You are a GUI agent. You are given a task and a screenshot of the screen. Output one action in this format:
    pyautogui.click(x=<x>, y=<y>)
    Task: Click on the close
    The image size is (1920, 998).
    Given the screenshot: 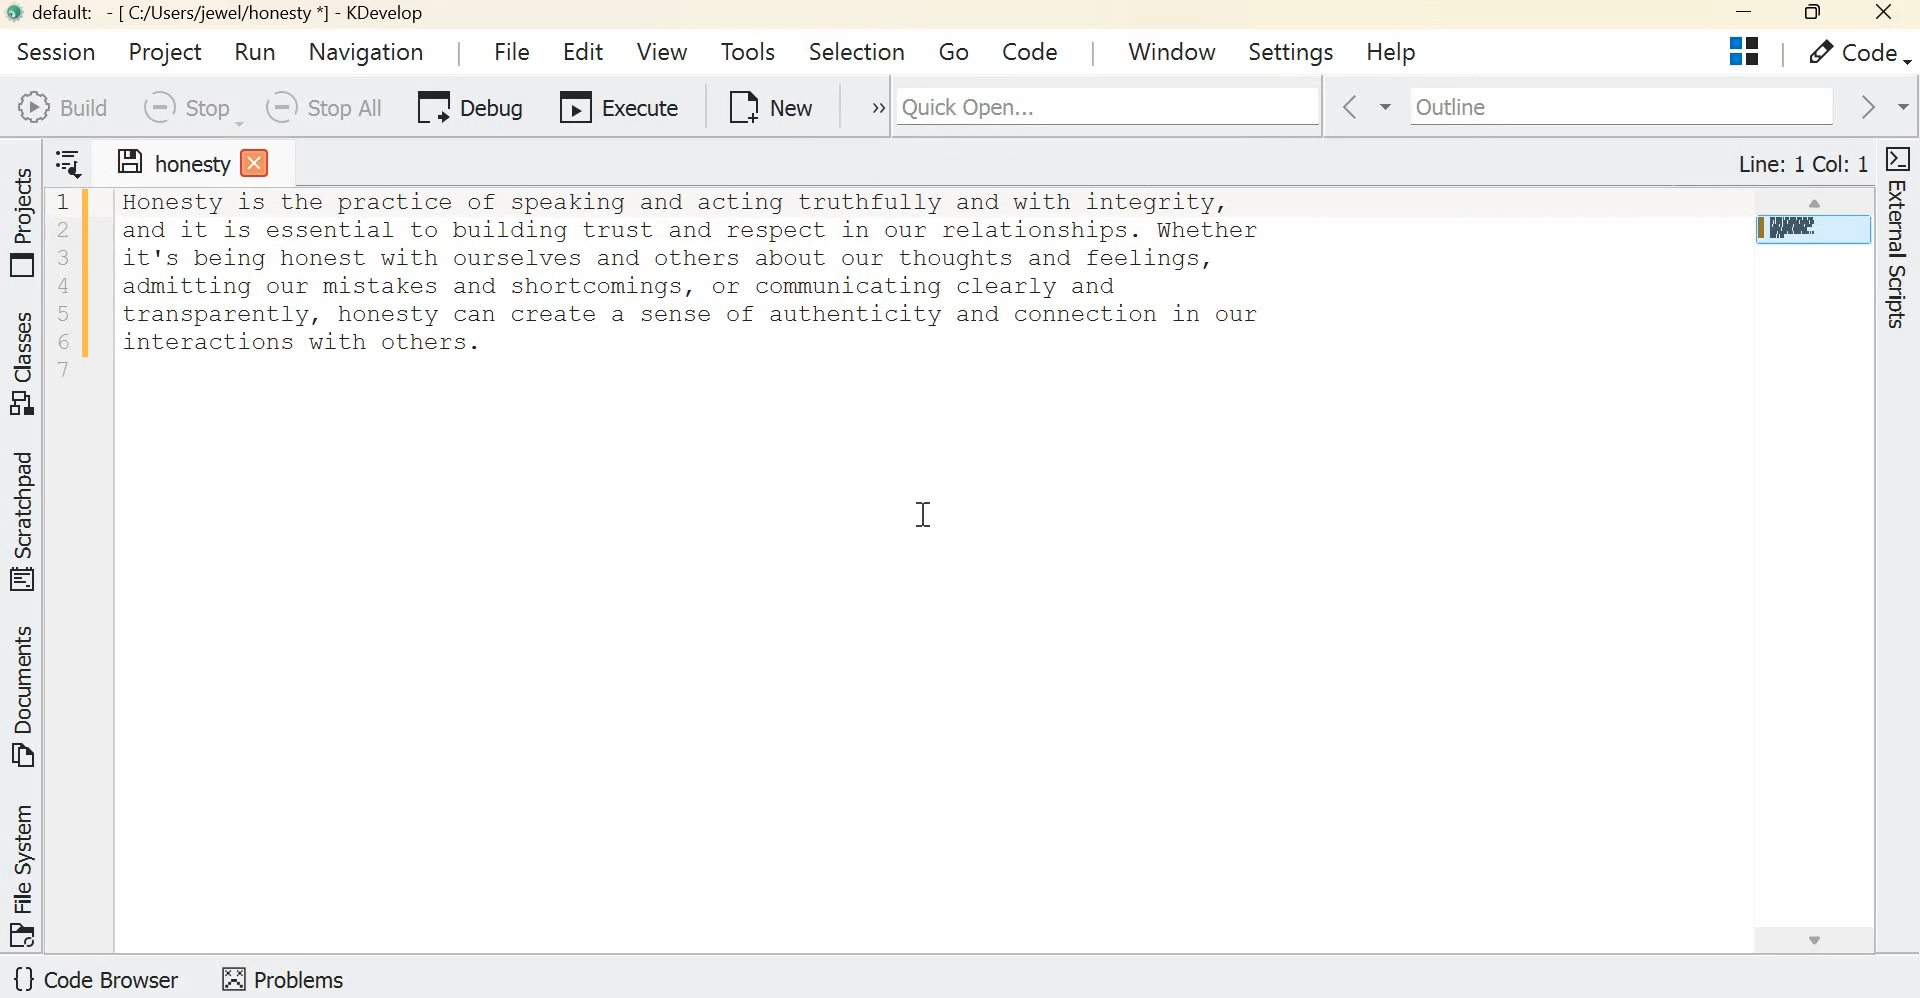 What is the action you would take?
    pyautogui.click(x=1886, y=16)
    